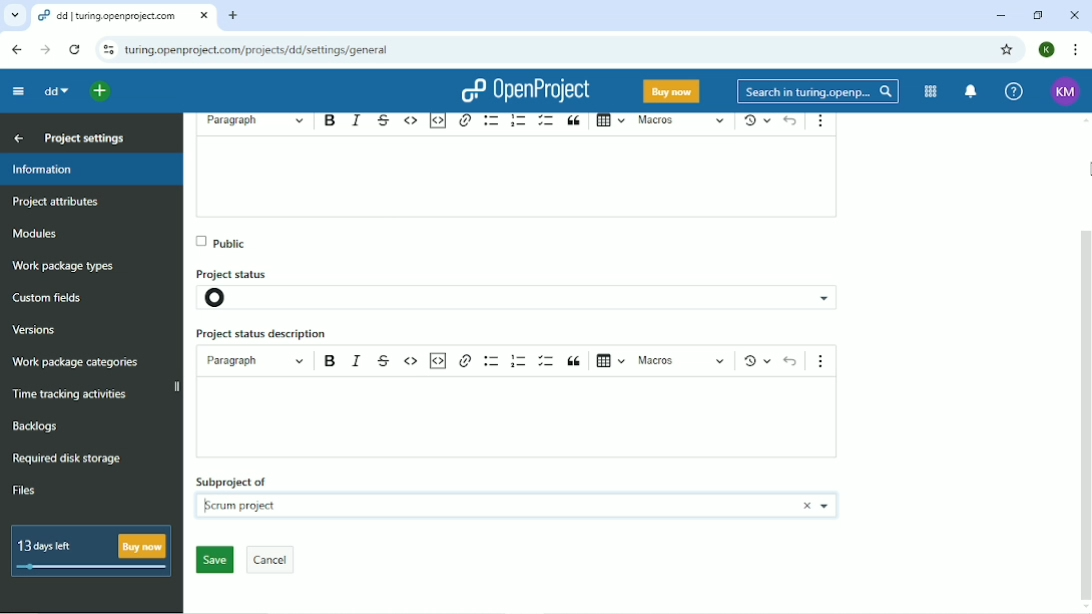 The width and height of the screenshot is (1092, 614). What do you see at coordinates (330, 122) in the screenshot?
I see `Bold` at bounding box center [330, 122].